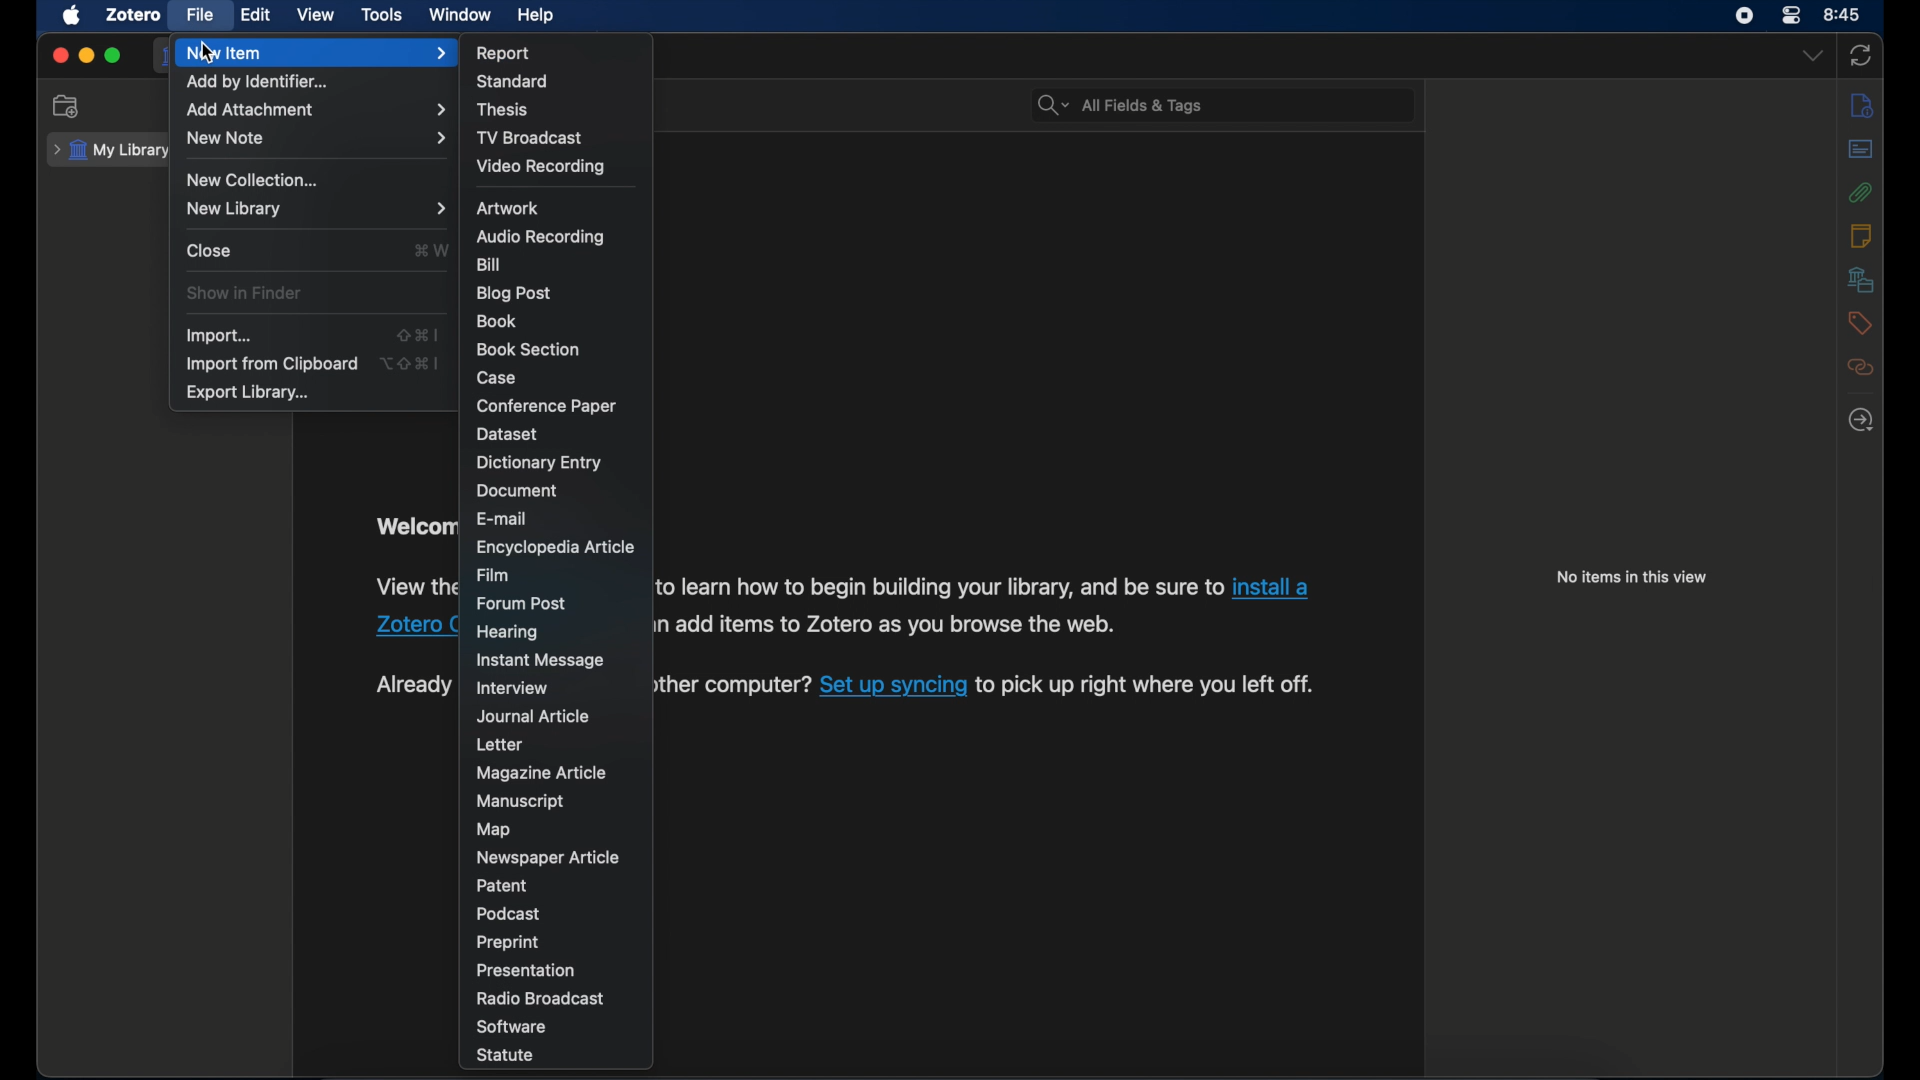  What do you see at coordinates (1811, 57) in the screenshot?
I see `dropdown` at bounding box center [1811, 57].